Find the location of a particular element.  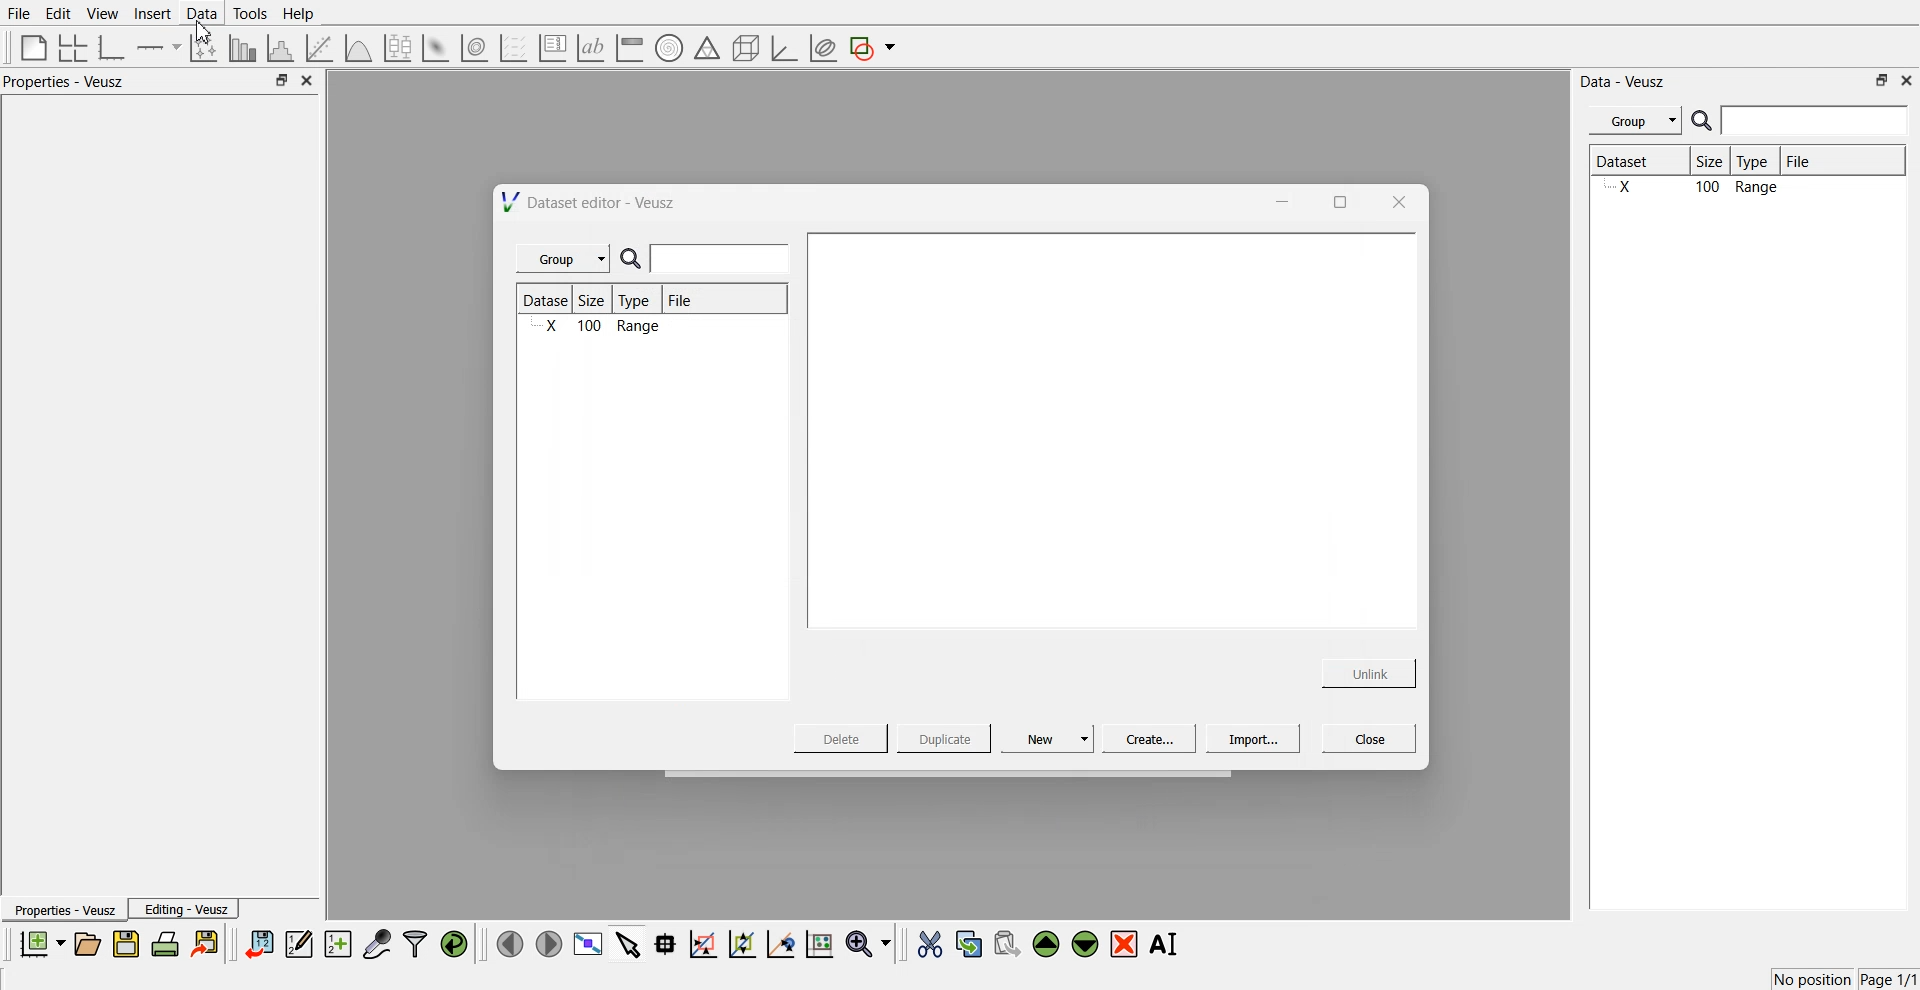

3d shapes is located at coordinates (742, 48).